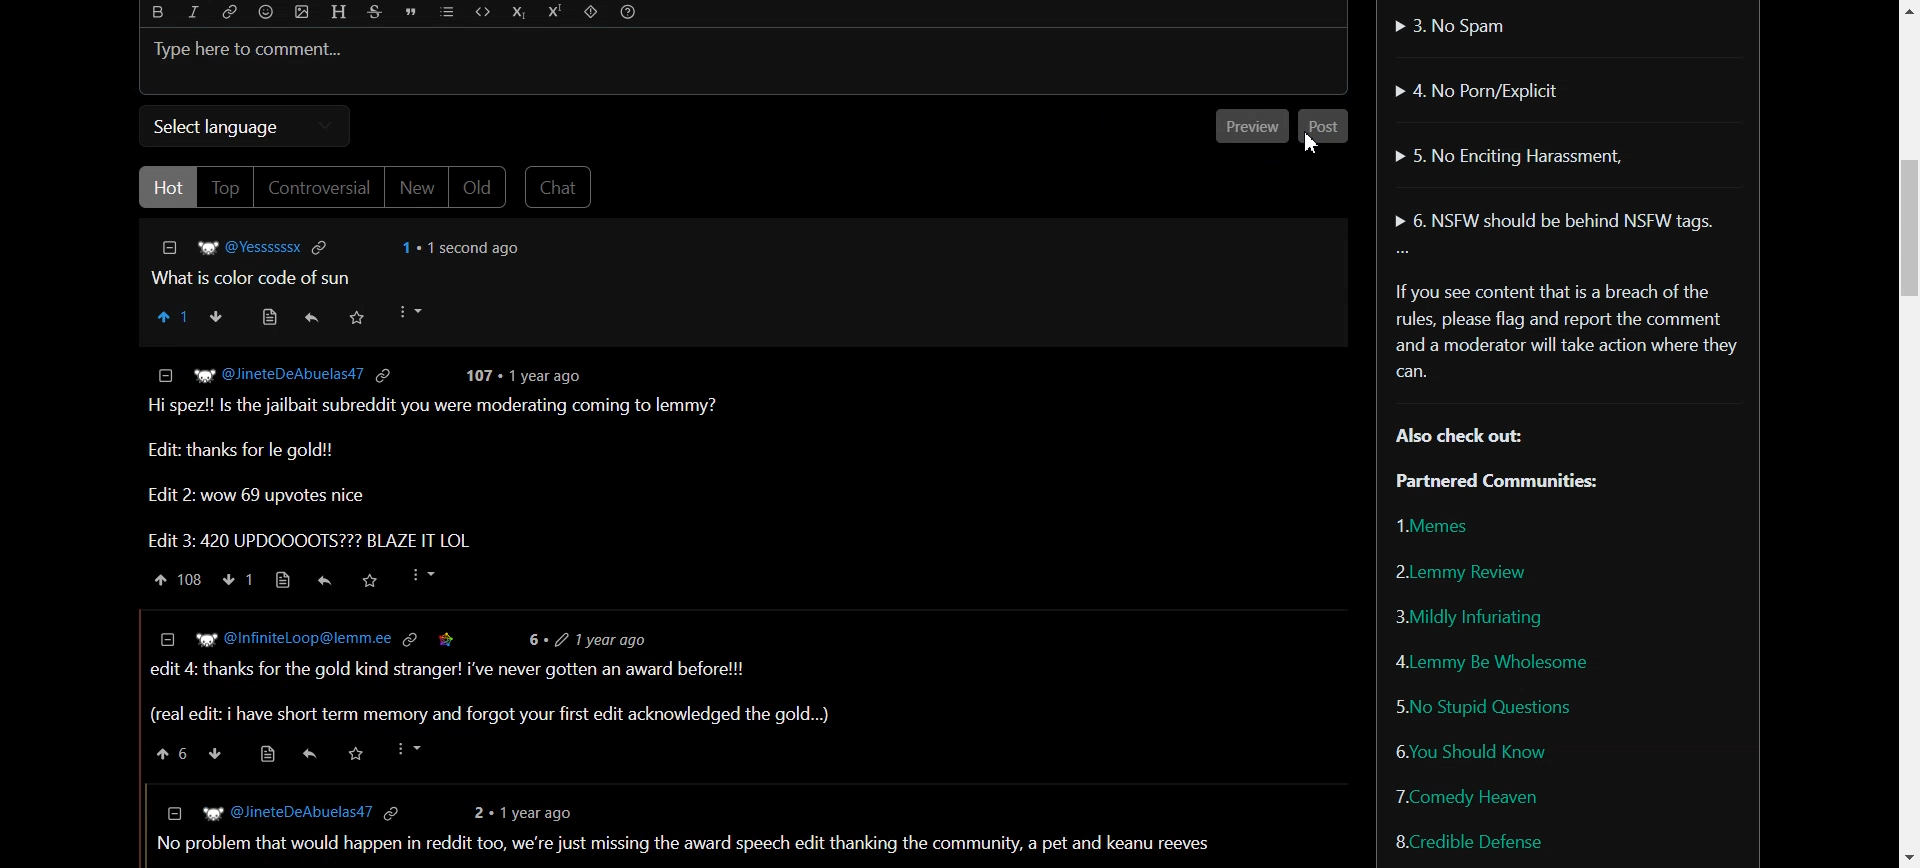  I want to click on Memes, so click(1446, 526).